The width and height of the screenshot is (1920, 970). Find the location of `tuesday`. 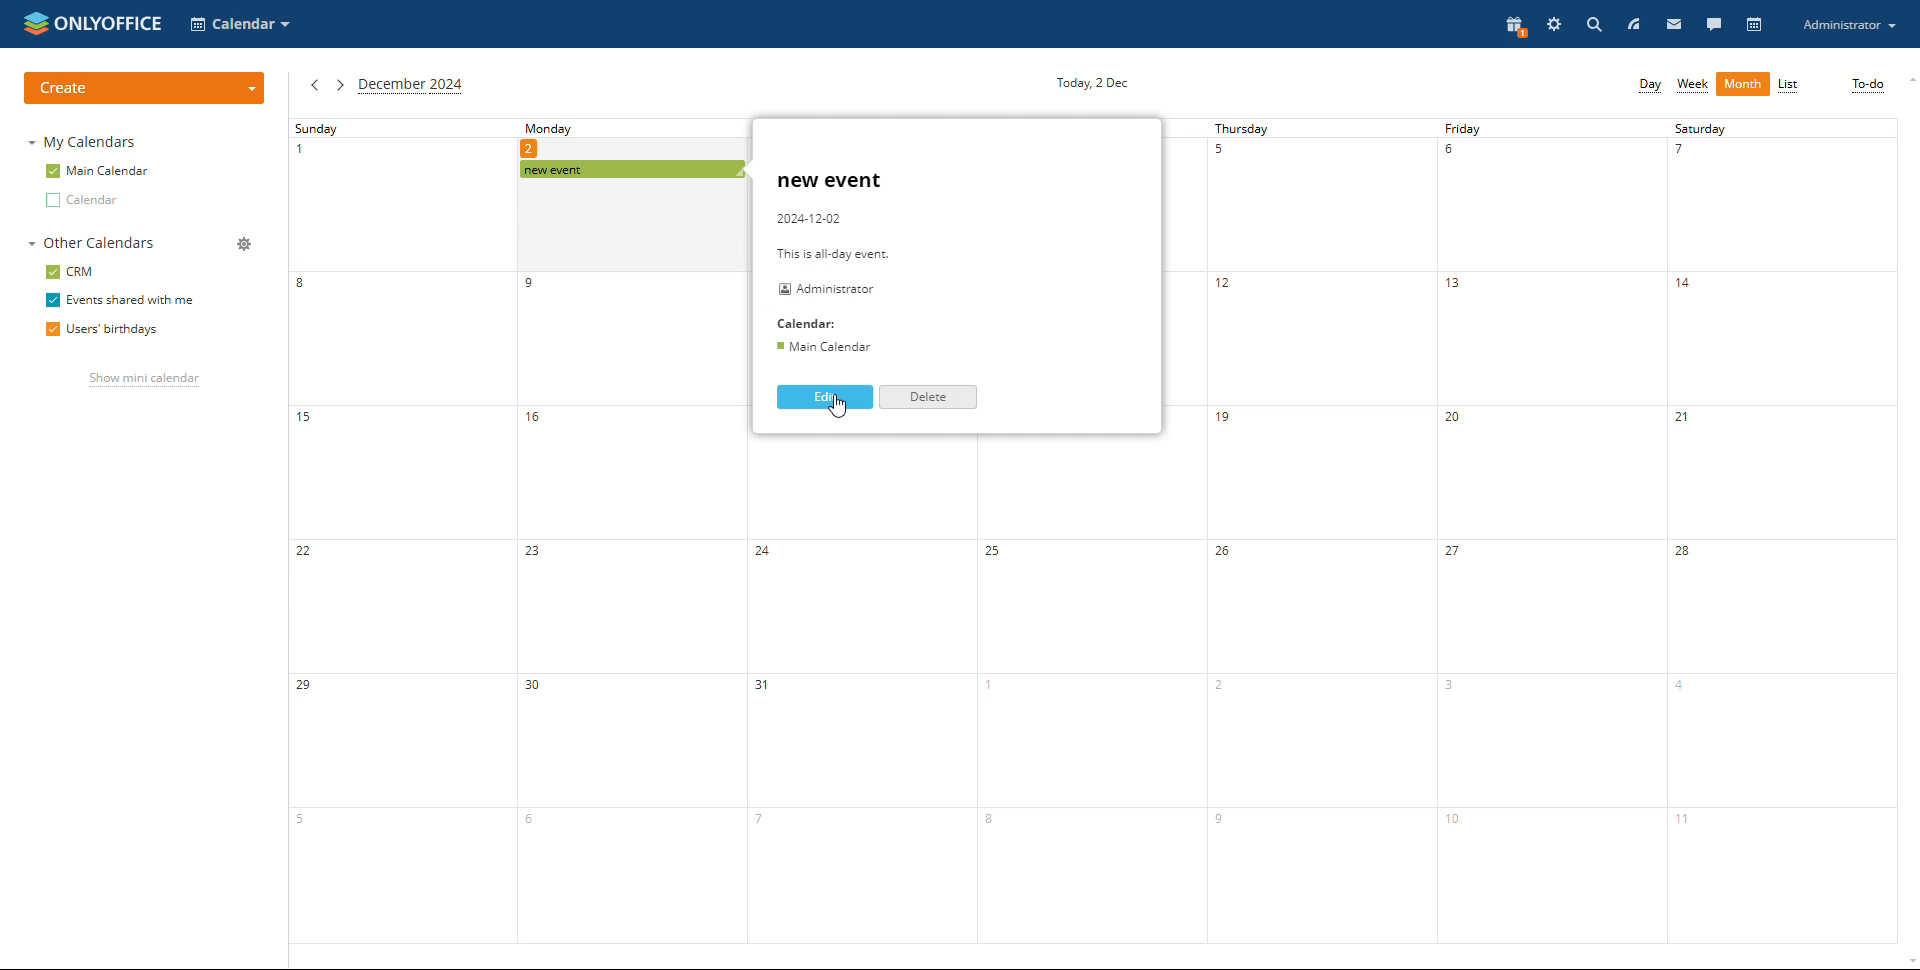

tuesday is located at coordinates (864, 695).